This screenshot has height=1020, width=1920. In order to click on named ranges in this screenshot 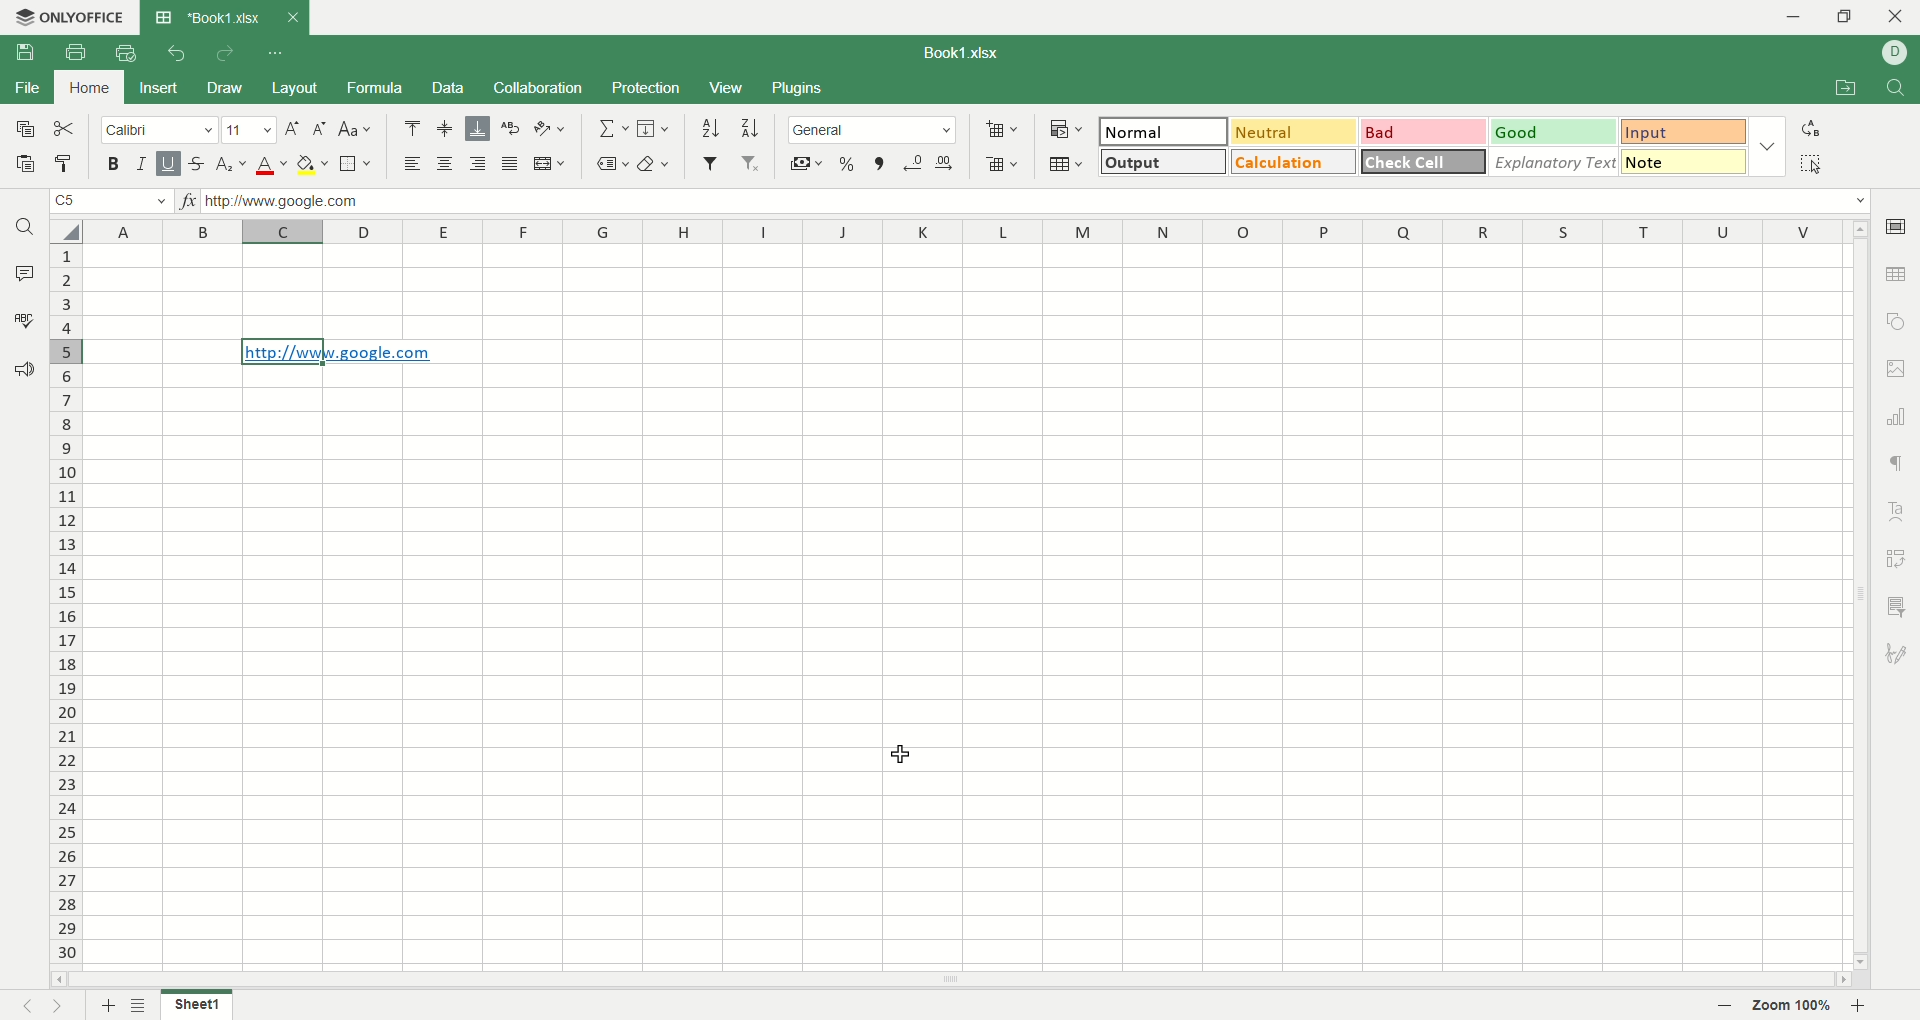, I will do `click(612, 163)`.